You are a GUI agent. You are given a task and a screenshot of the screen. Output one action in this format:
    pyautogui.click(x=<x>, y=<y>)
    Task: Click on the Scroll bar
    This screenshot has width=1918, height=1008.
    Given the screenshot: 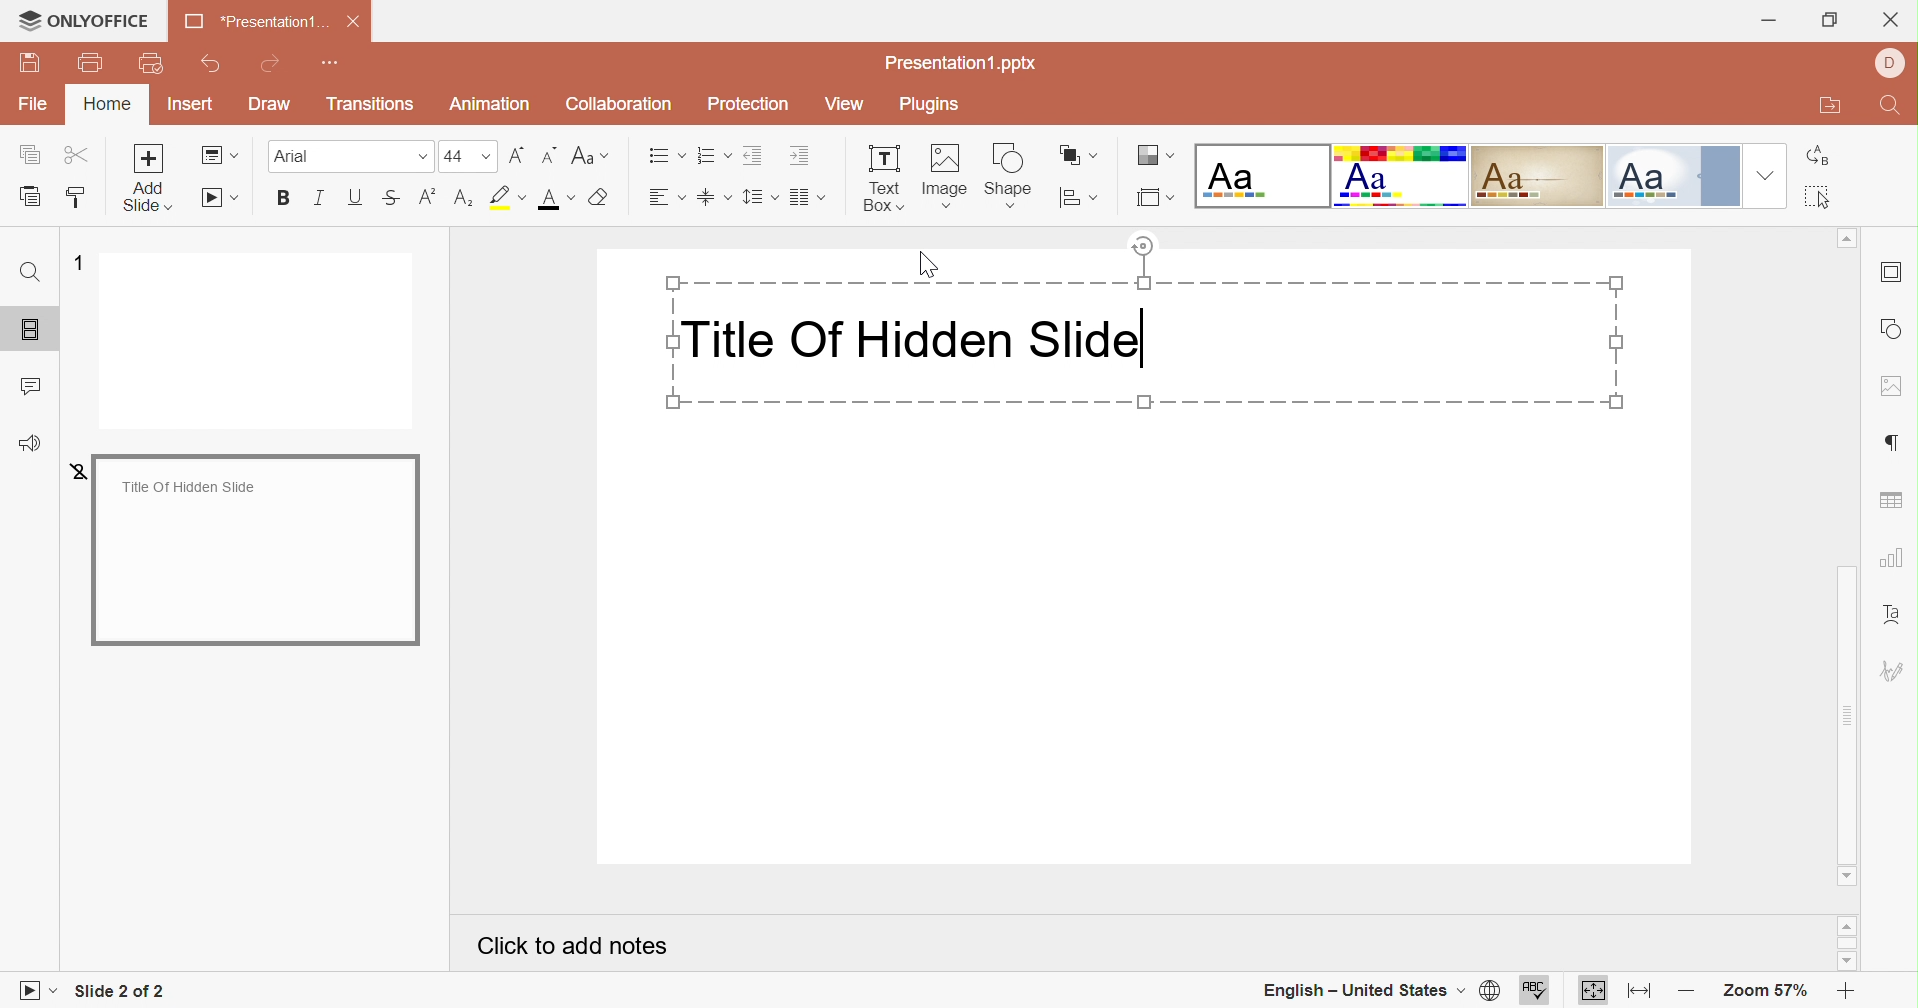 What is the action you would take?
    pyautogui.click(x=1846, y=943)
    